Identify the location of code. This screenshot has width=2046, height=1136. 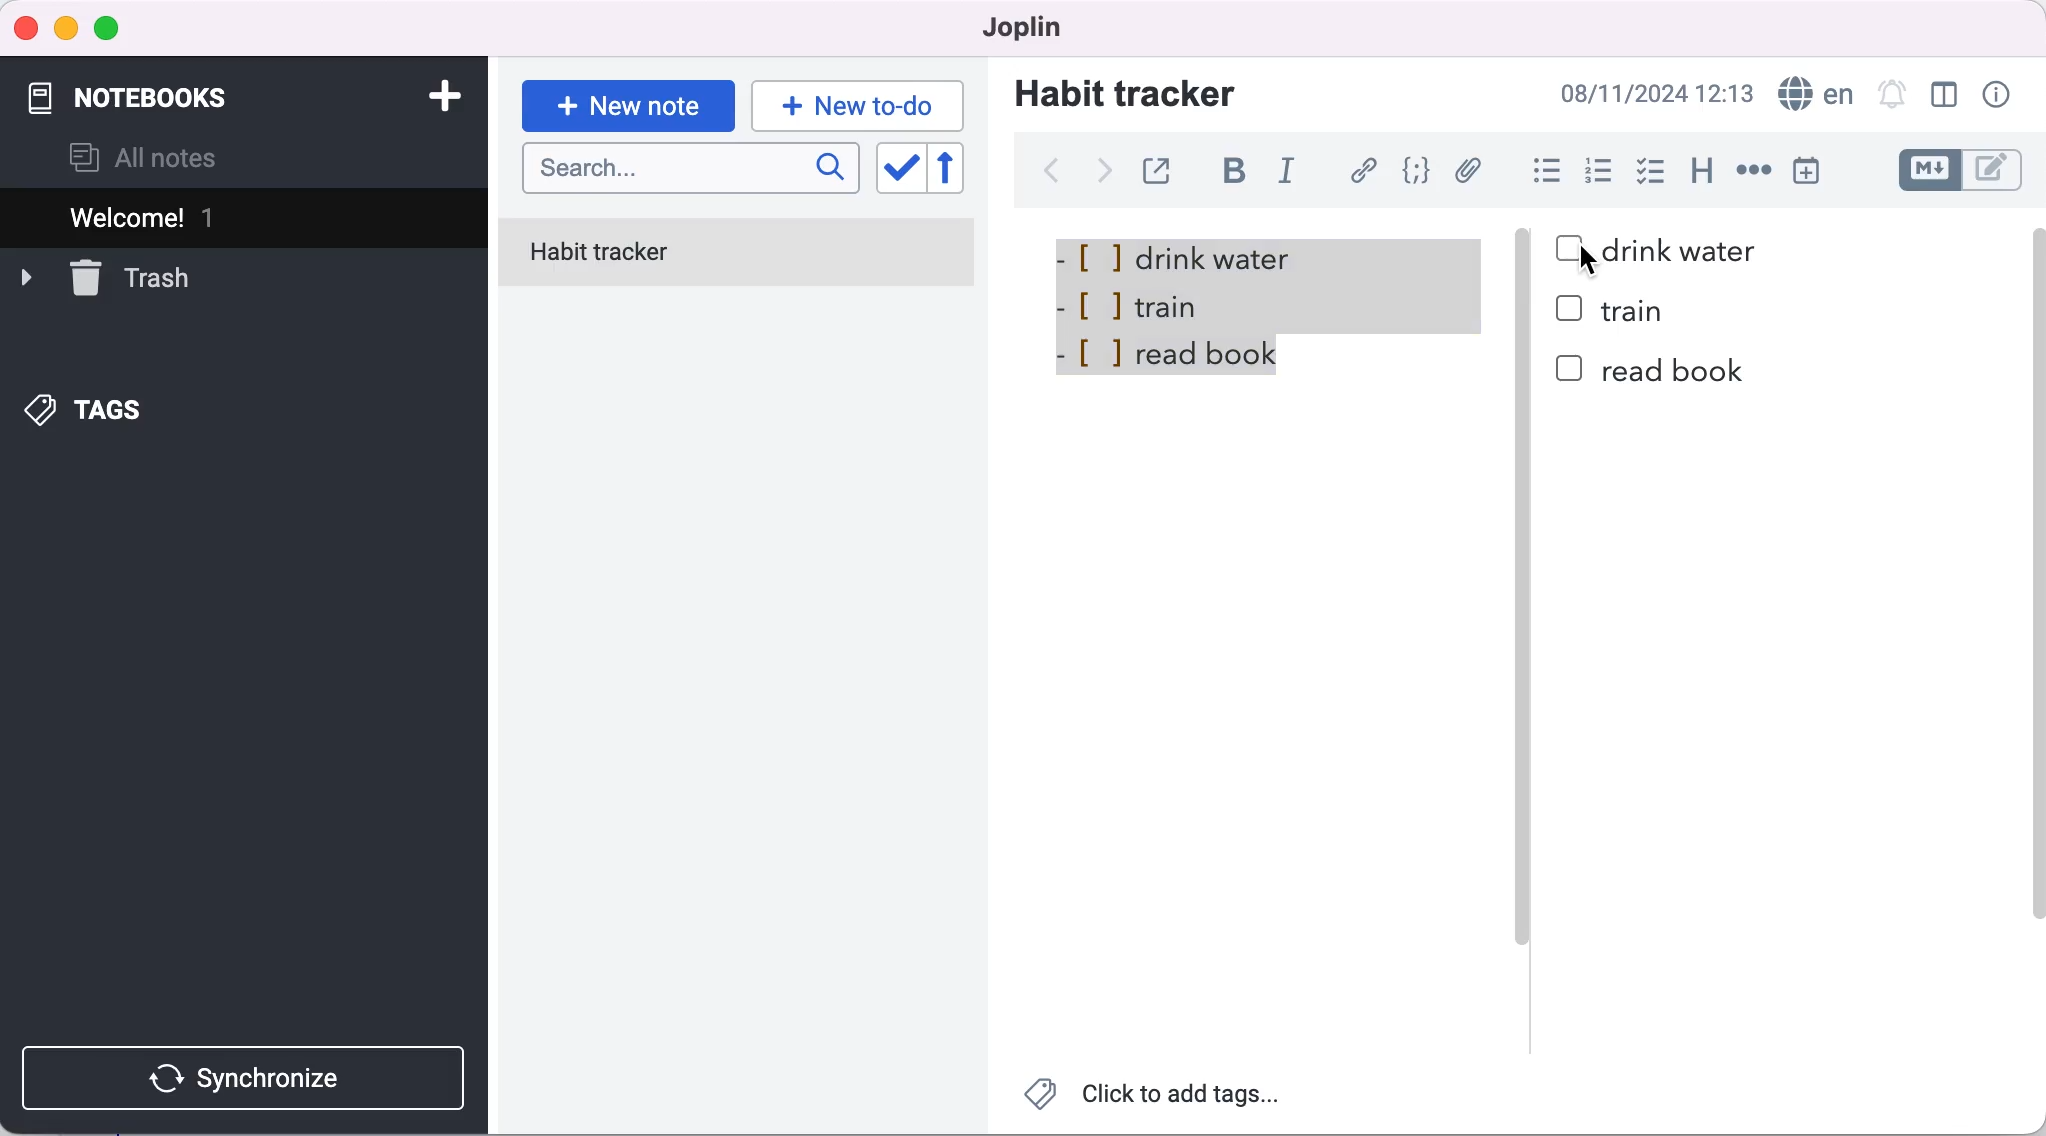
(1419, 171).